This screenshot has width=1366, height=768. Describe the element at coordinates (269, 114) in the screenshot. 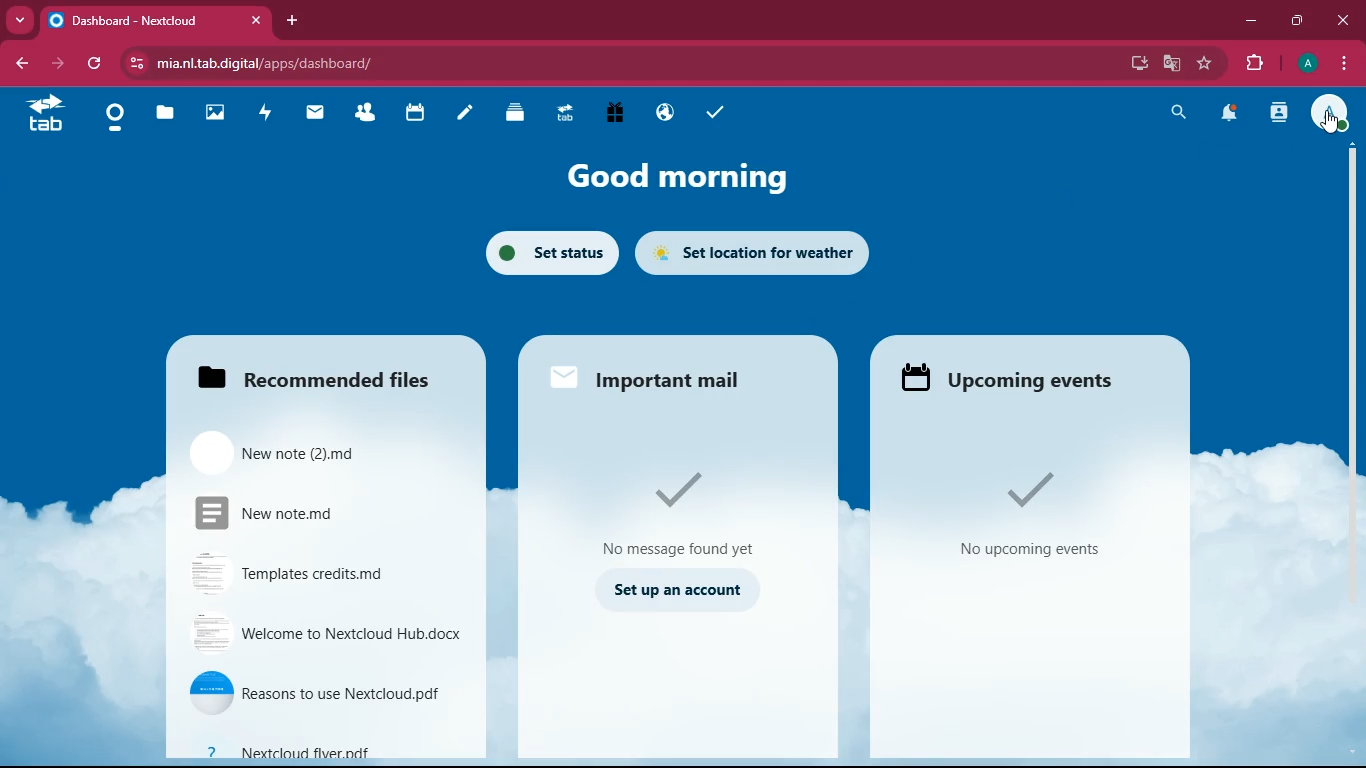

I see `activity` at that location.